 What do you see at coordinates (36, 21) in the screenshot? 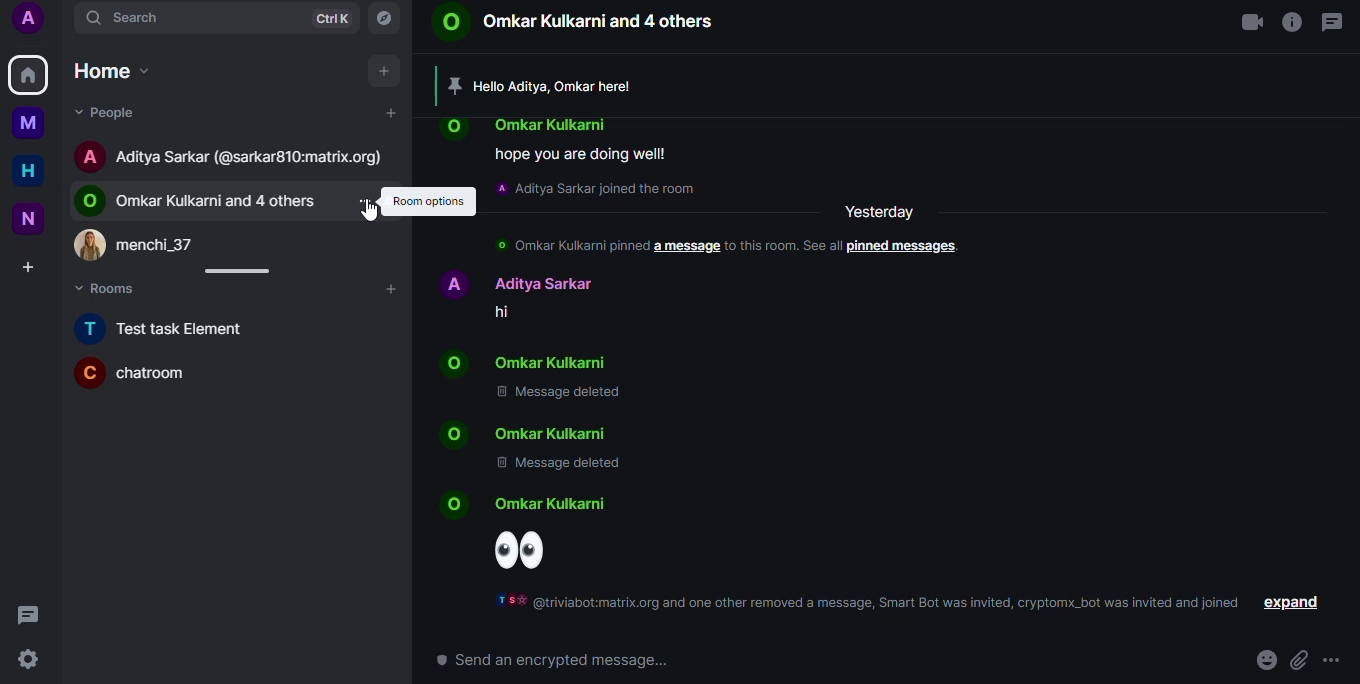
I see `A` at bounding box center [36, 21].